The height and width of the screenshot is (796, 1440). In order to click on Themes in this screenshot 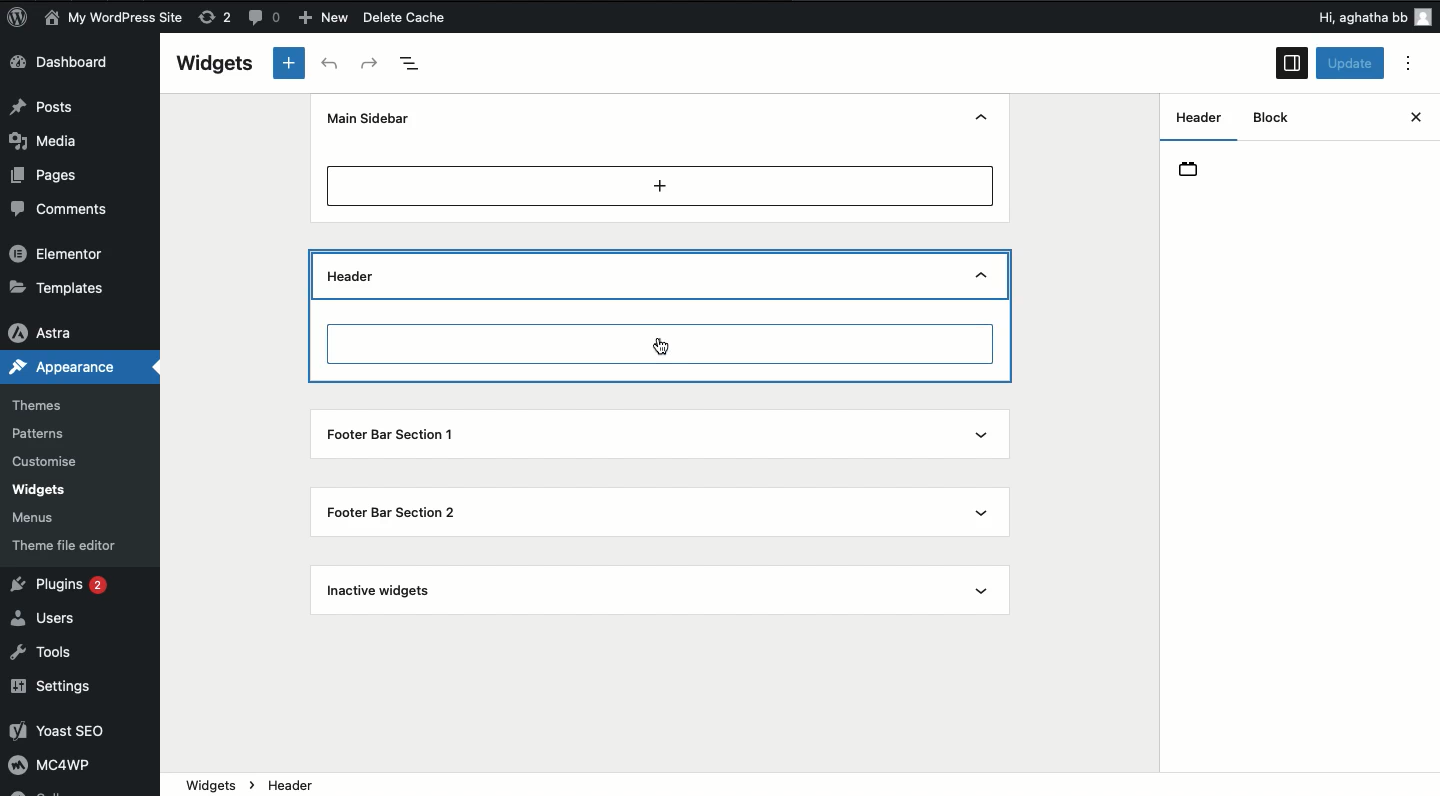, I will do `click(48, 400)`.